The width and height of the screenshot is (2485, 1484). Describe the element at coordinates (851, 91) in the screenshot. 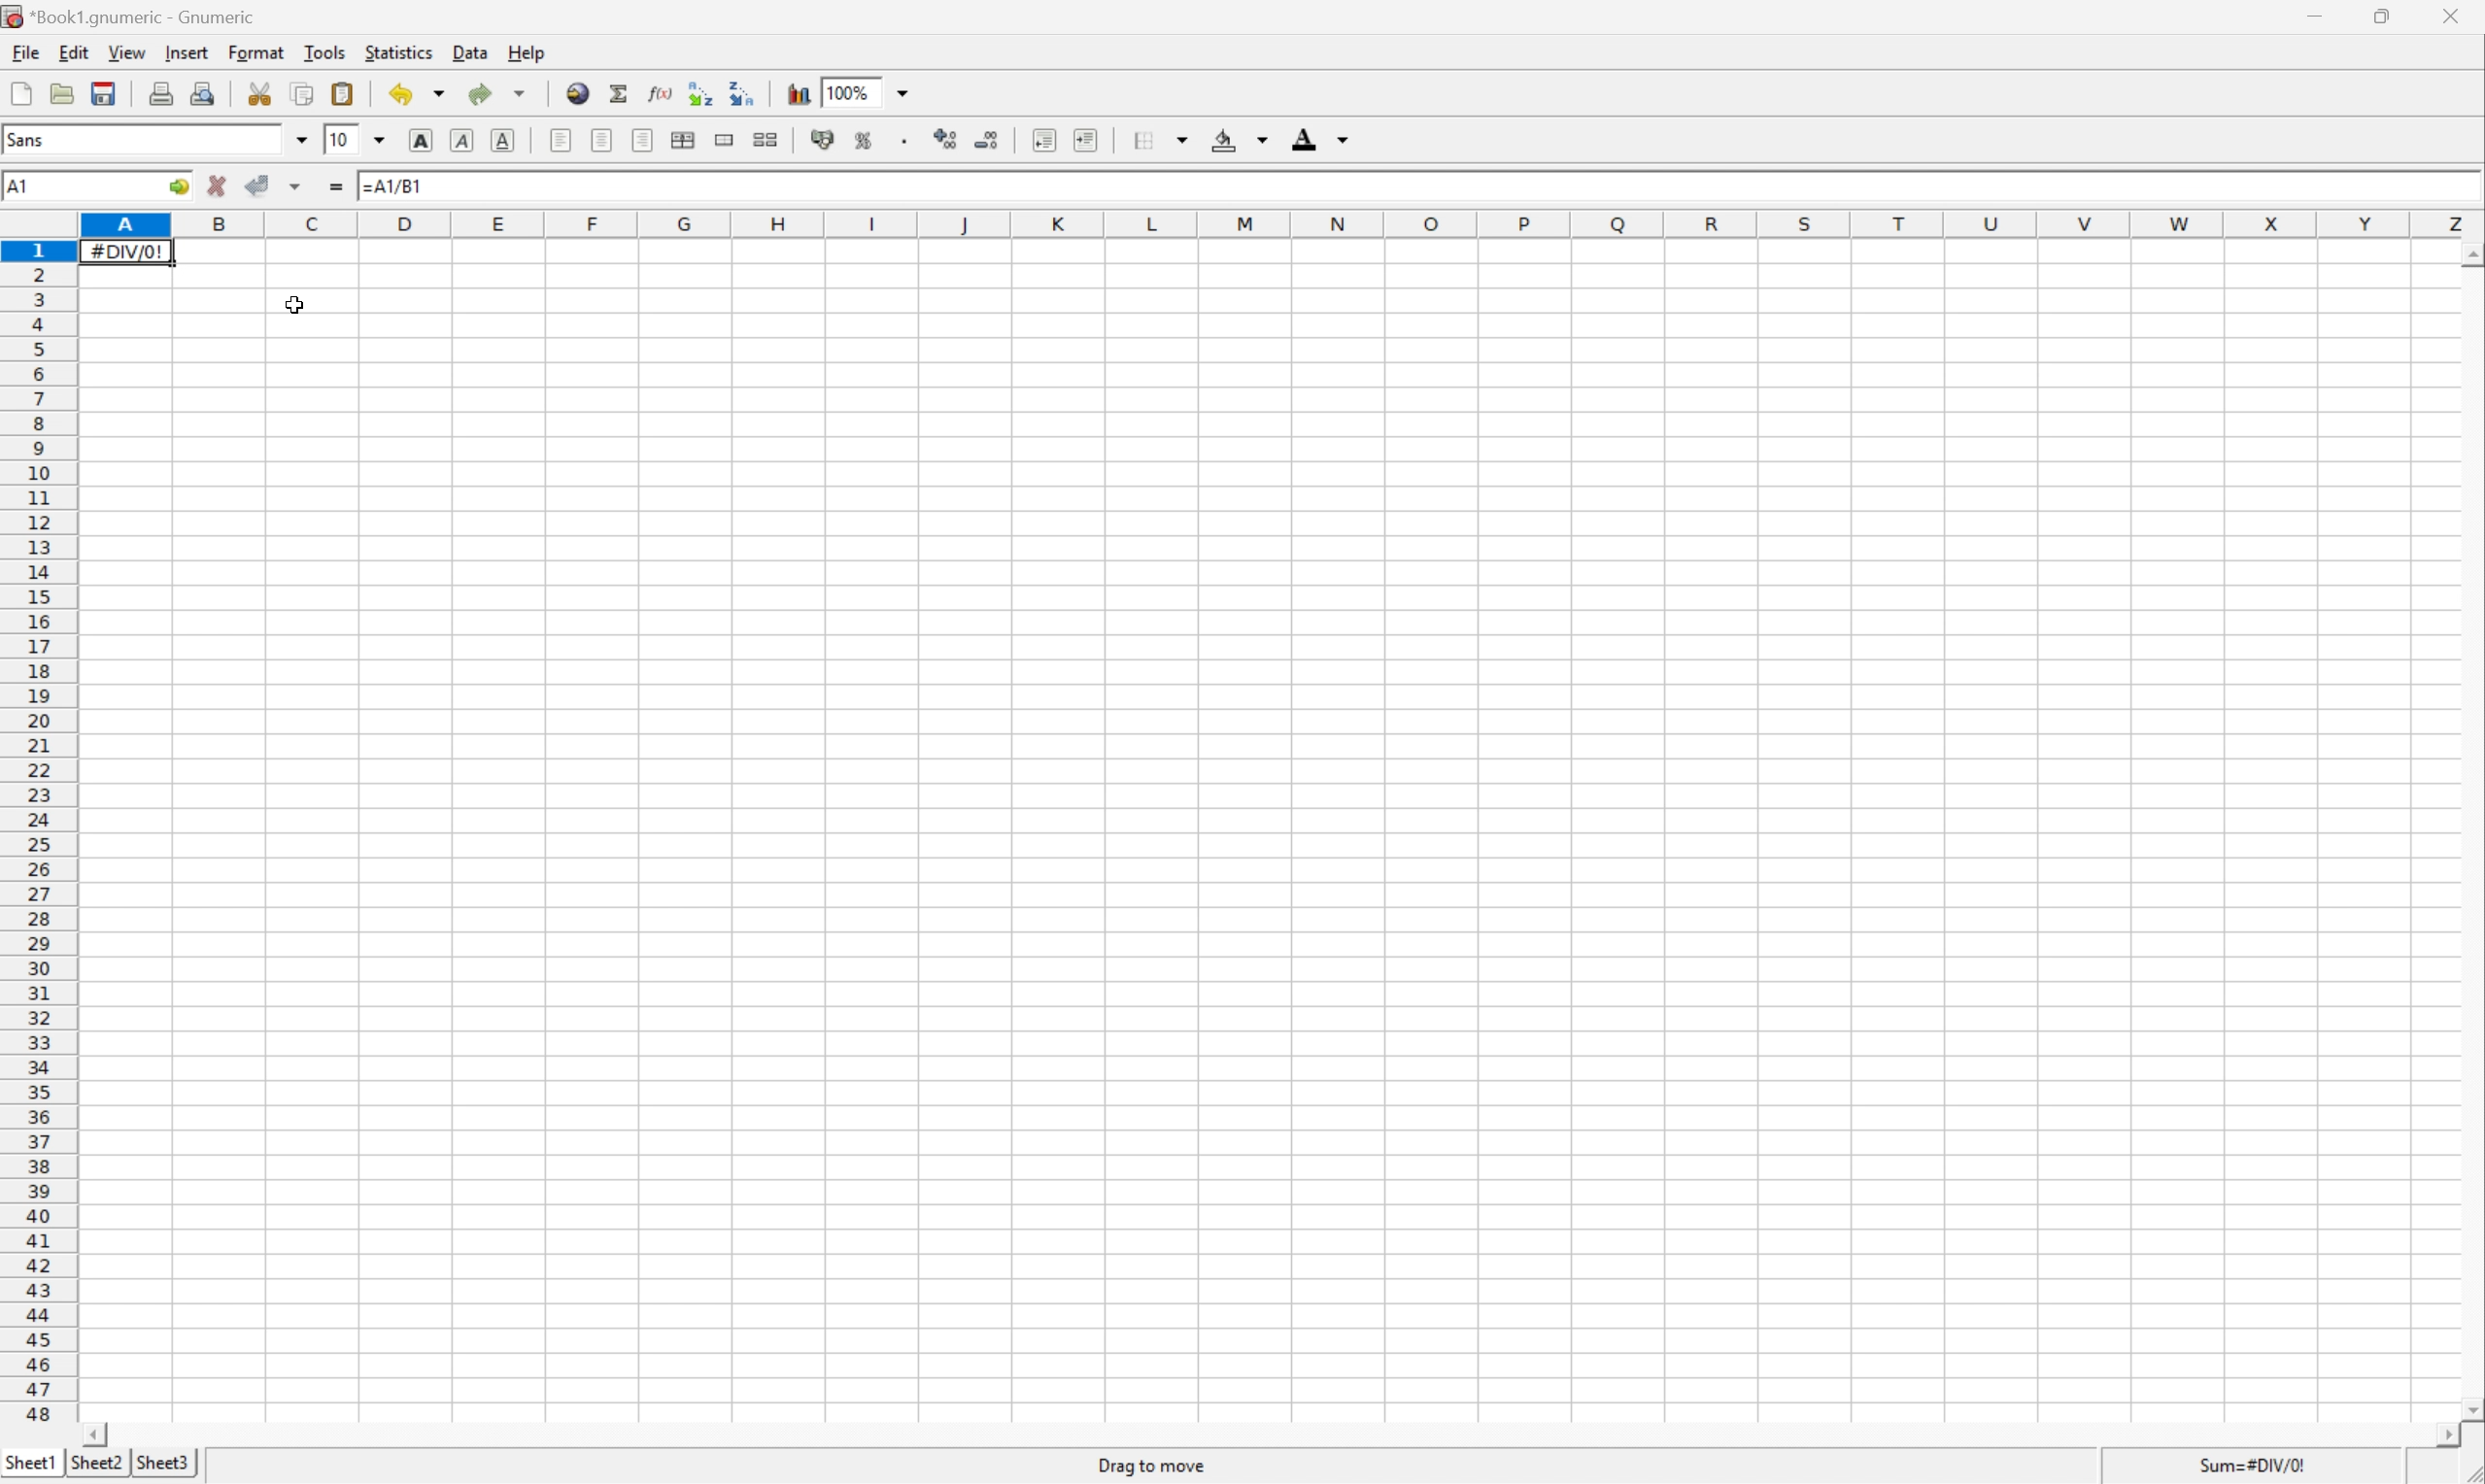

I see `100%` at that location.